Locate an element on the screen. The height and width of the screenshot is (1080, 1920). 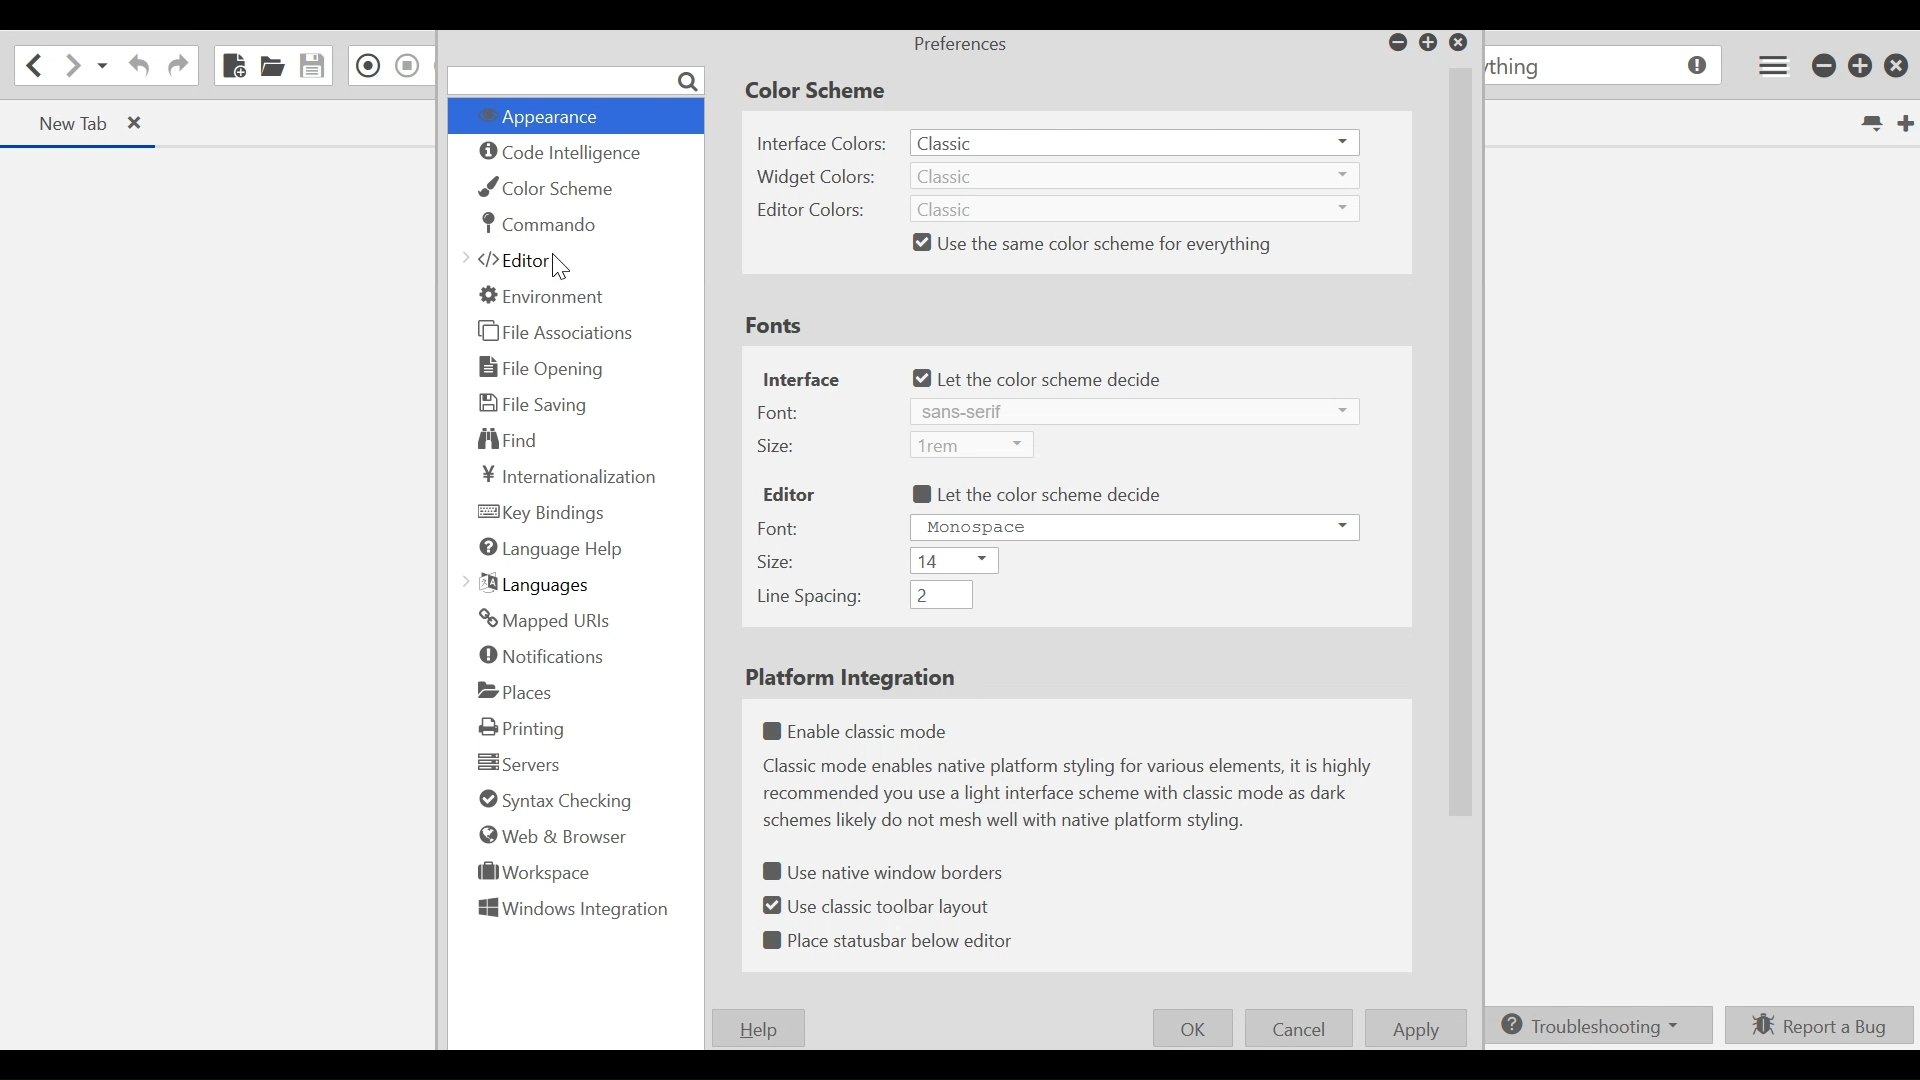
Color Scheme is located at coordinates (553, 188).